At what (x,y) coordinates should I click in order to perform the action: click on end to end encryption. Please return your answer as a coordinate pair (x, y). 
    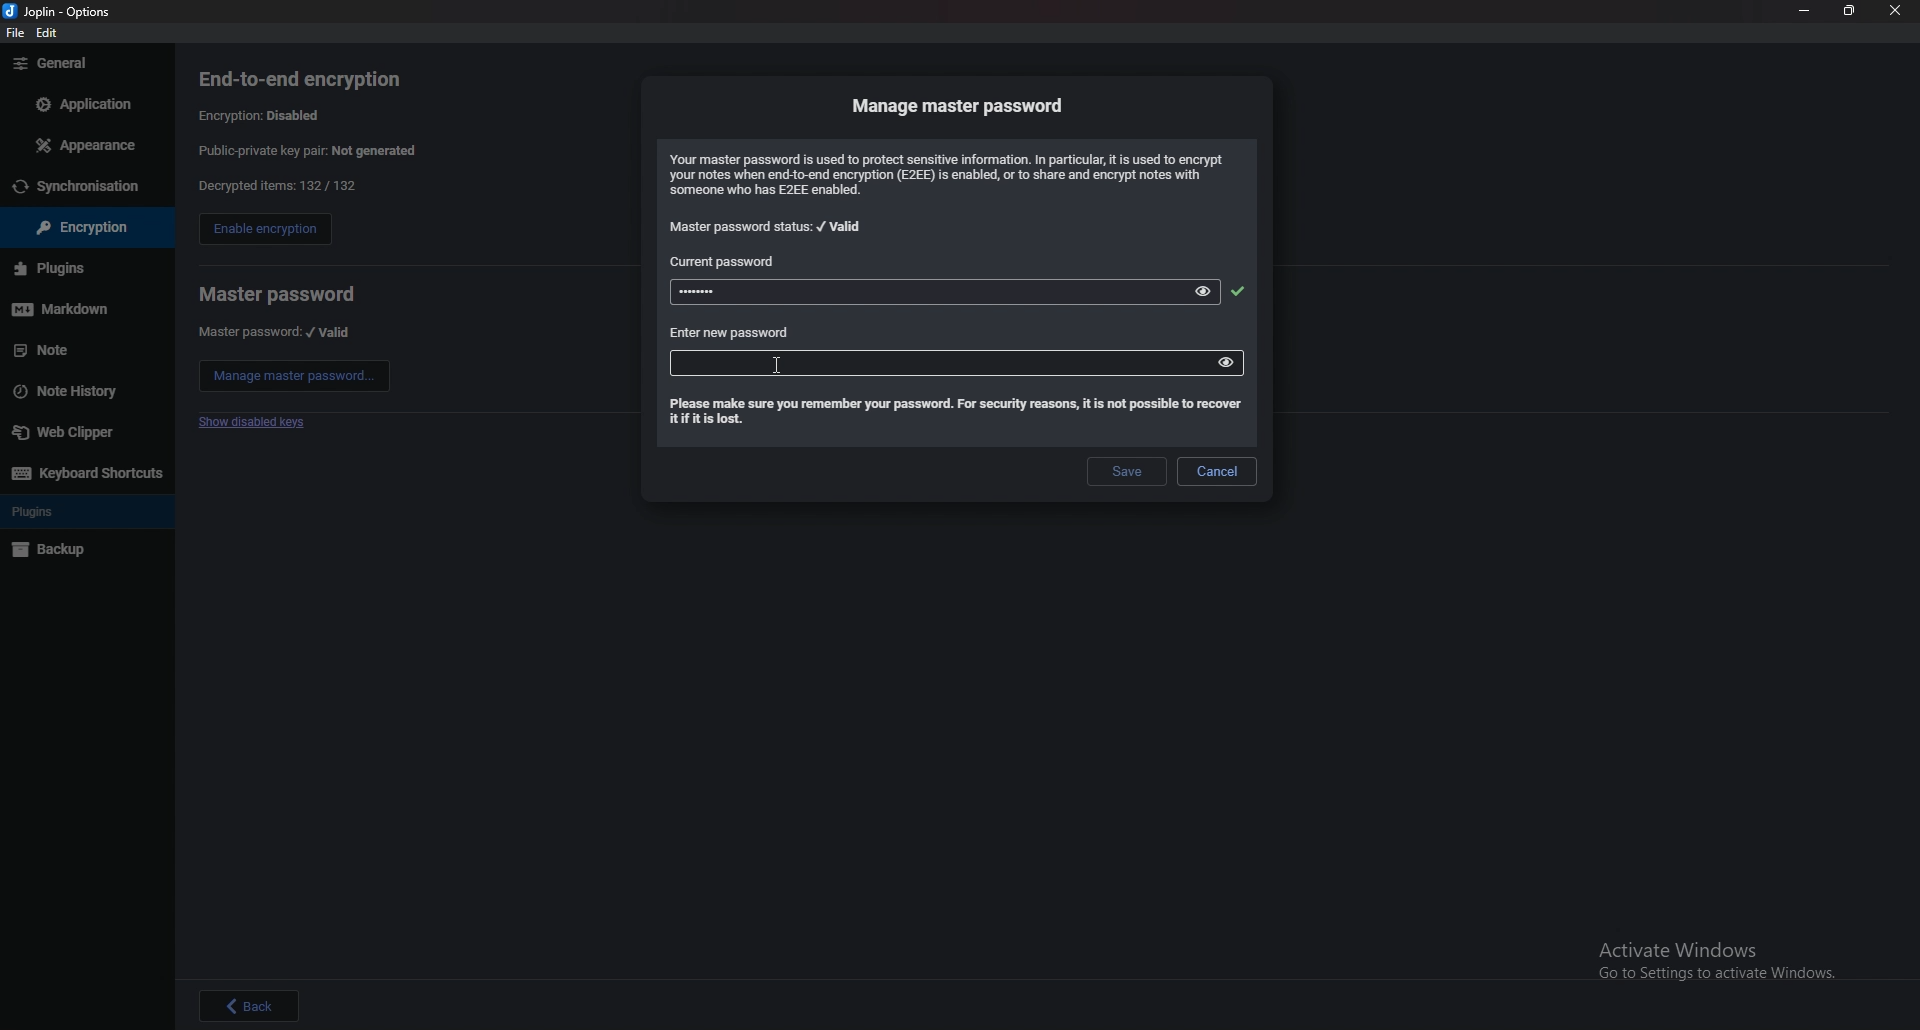
    Looking at the image, I should click on (315, 79).